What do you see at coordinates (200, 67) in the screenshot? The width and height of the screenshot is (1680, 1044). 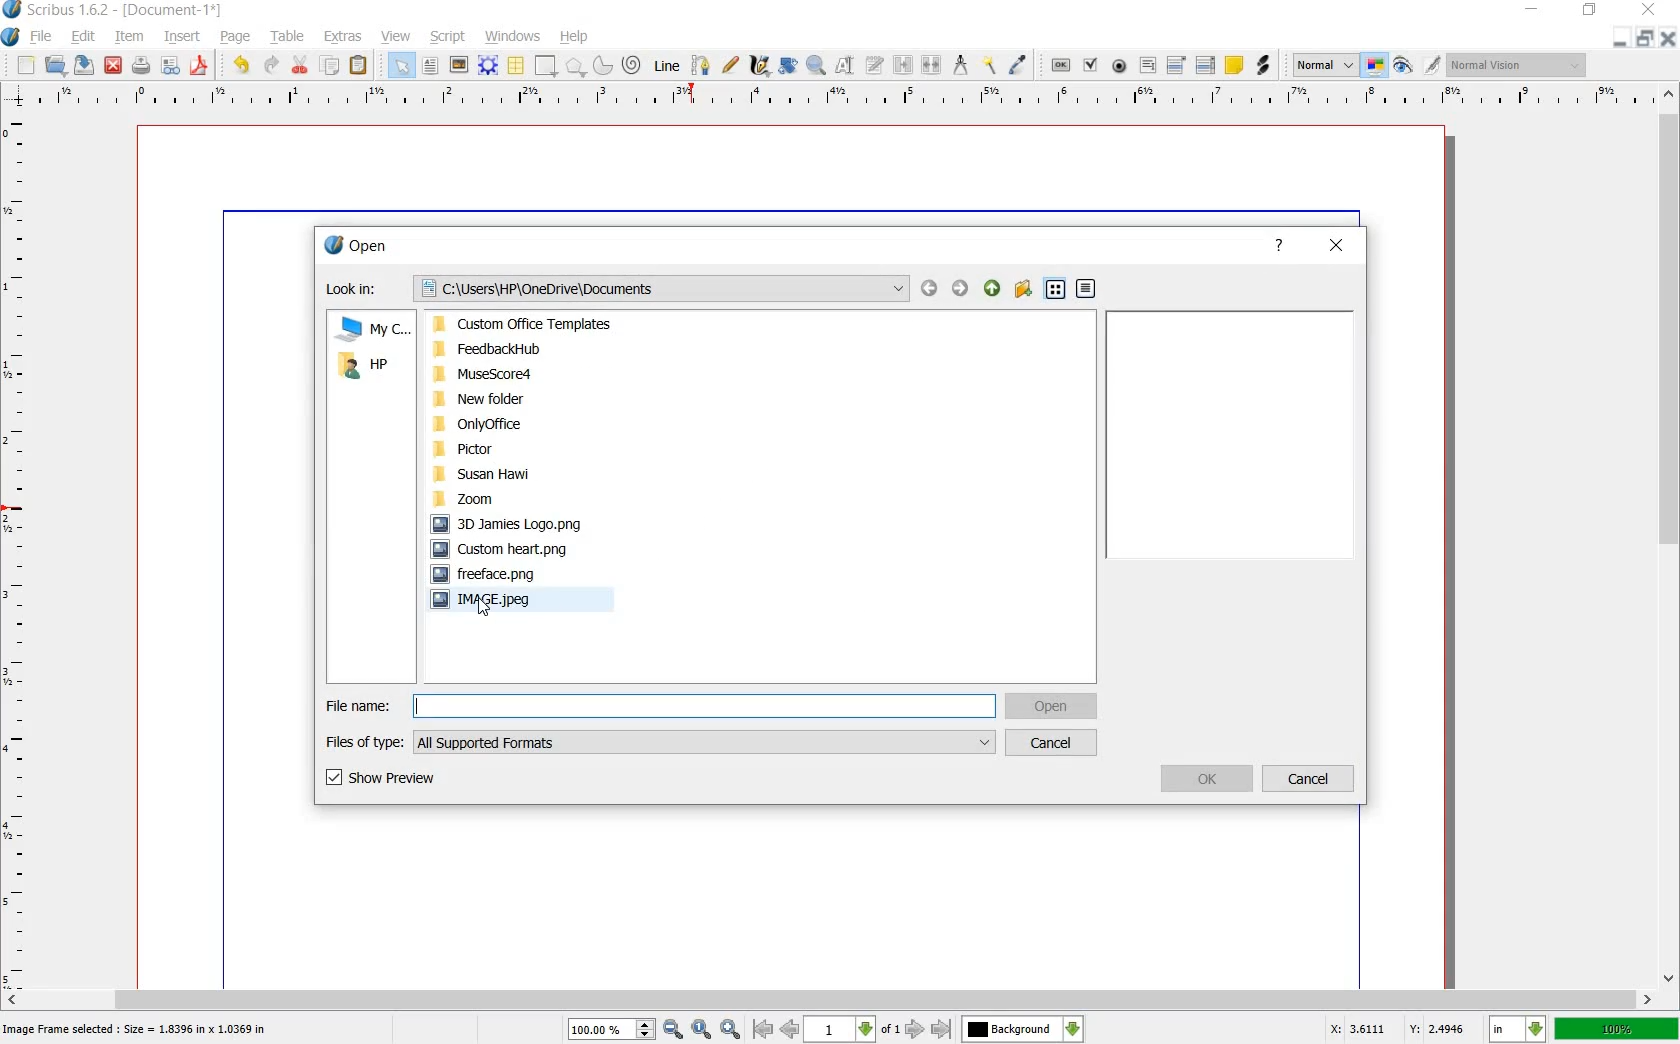 I see `save as pdf` at bounding box center [200, 67].